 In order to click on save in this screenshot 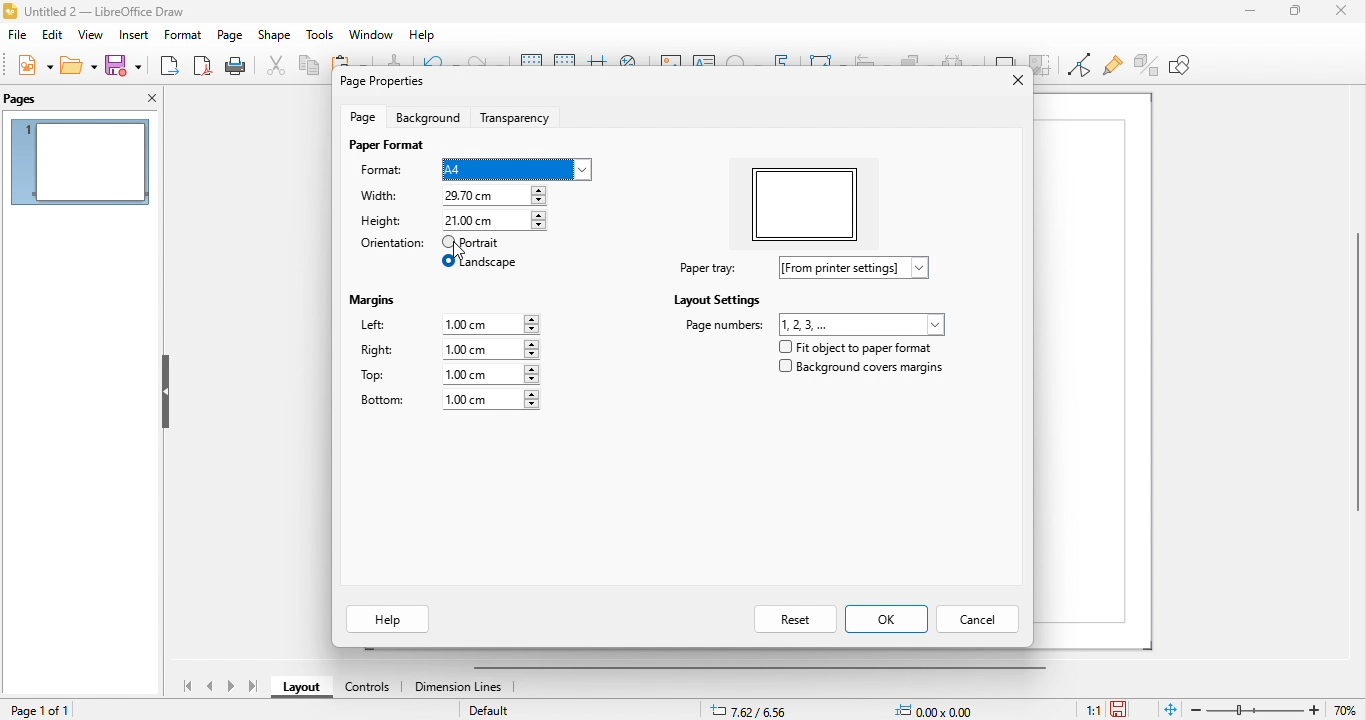, I will do `click(1131, 705)`.